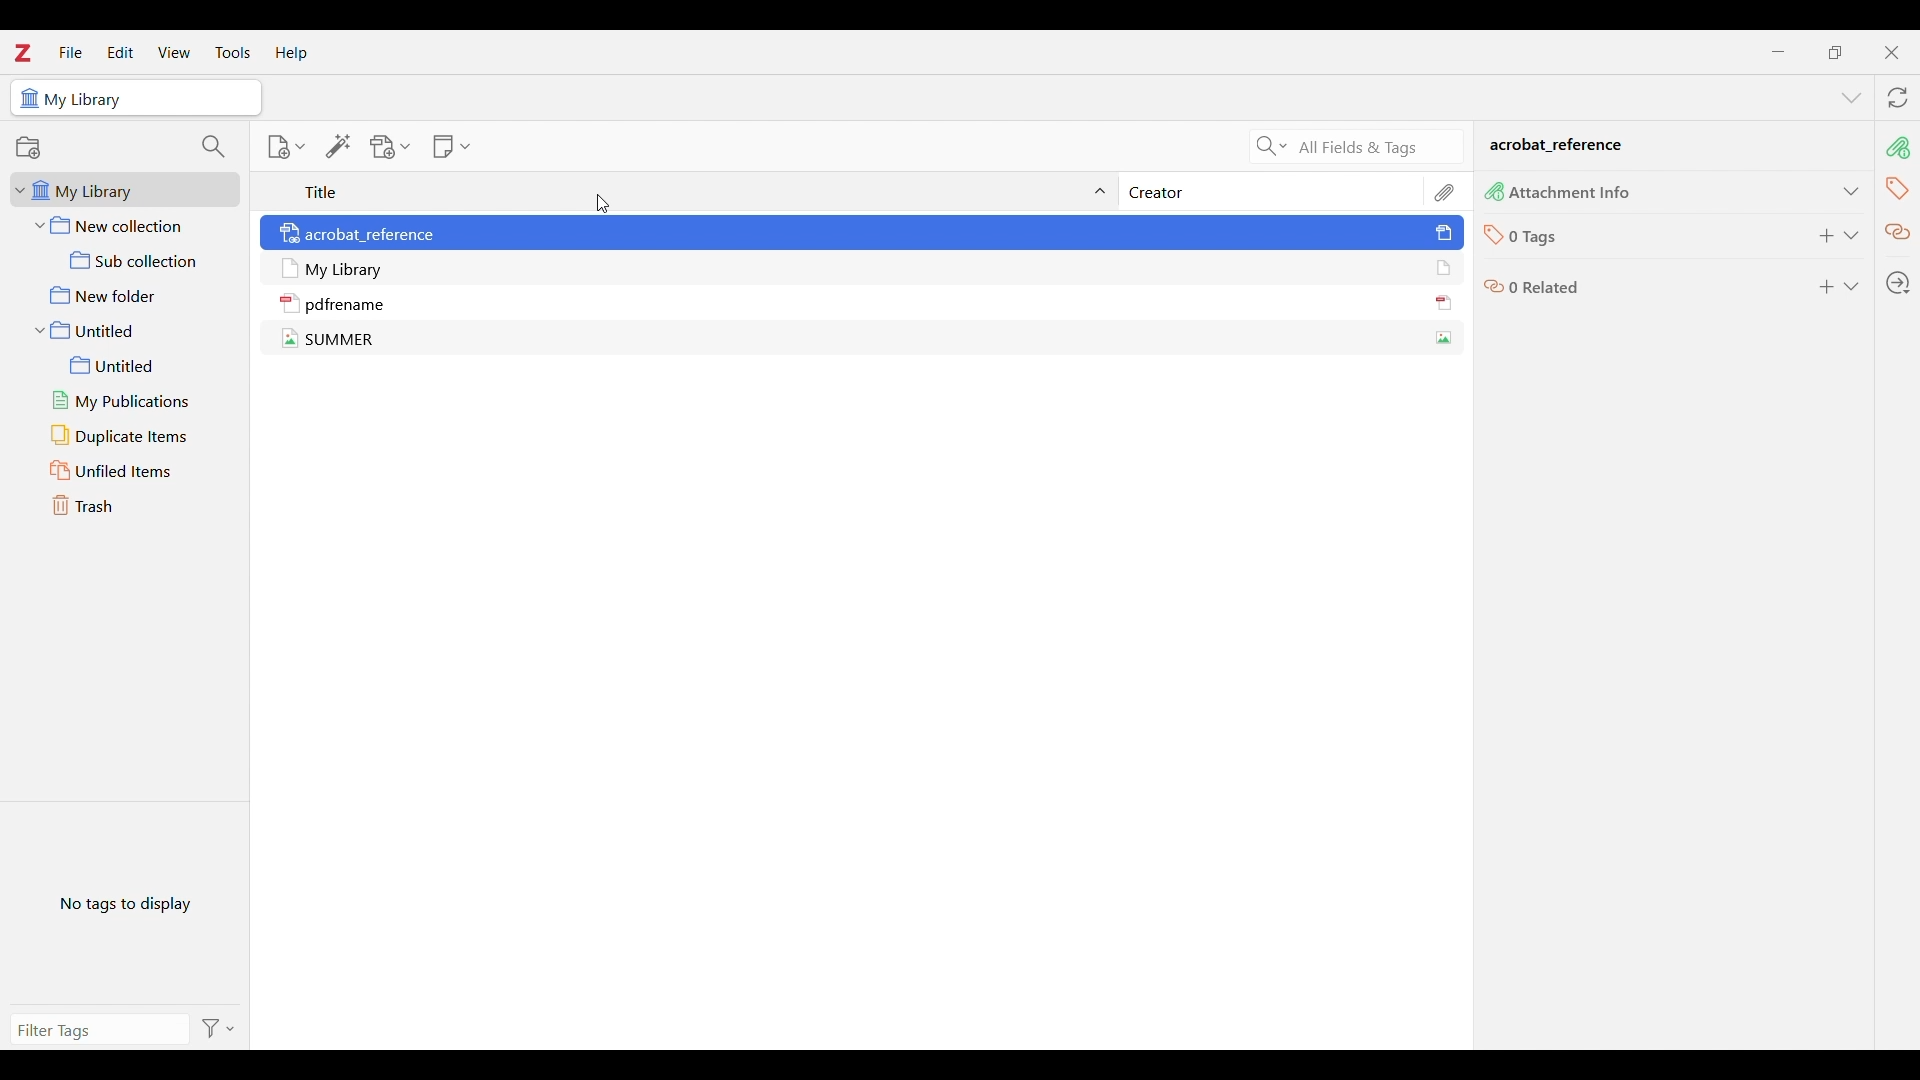 The width and height of the screenshot is (1920, 1080). I want to click on Duplicate items folder, so click(133, 436).